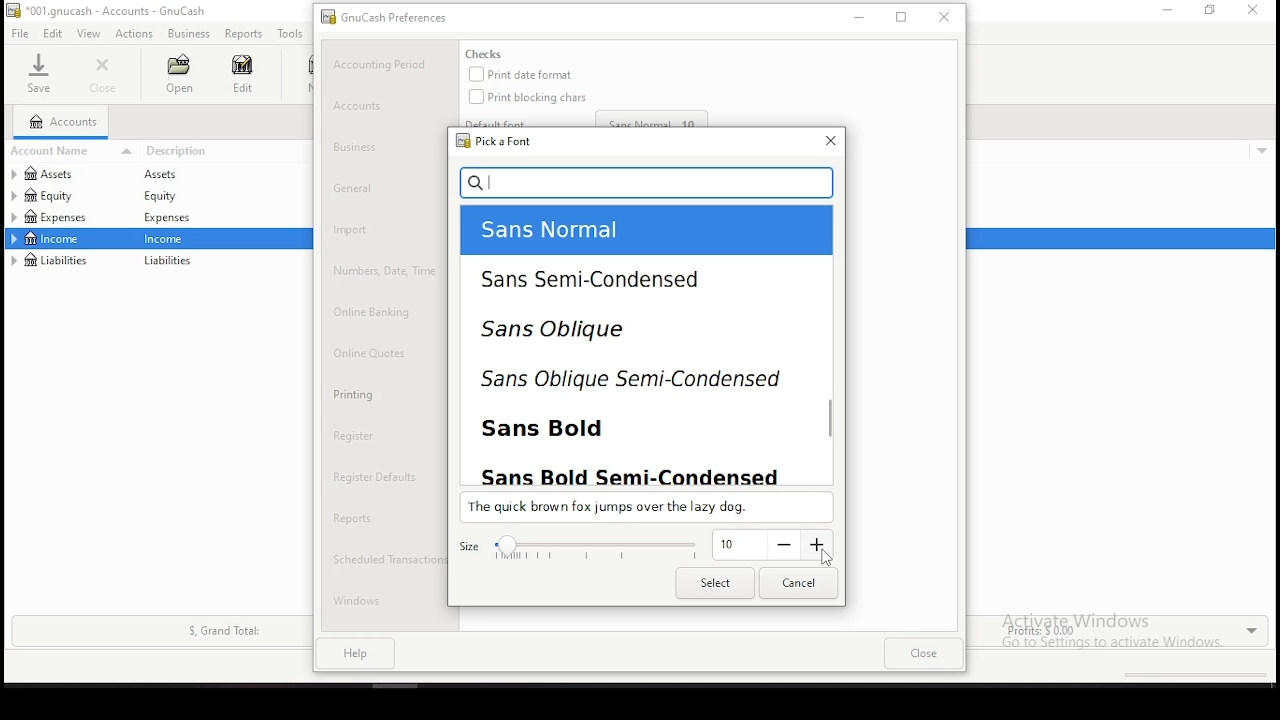 The image size is (1280, 720). Describe the element at coordinates (828, 141) in the screenshot. I see `close window` at that location.